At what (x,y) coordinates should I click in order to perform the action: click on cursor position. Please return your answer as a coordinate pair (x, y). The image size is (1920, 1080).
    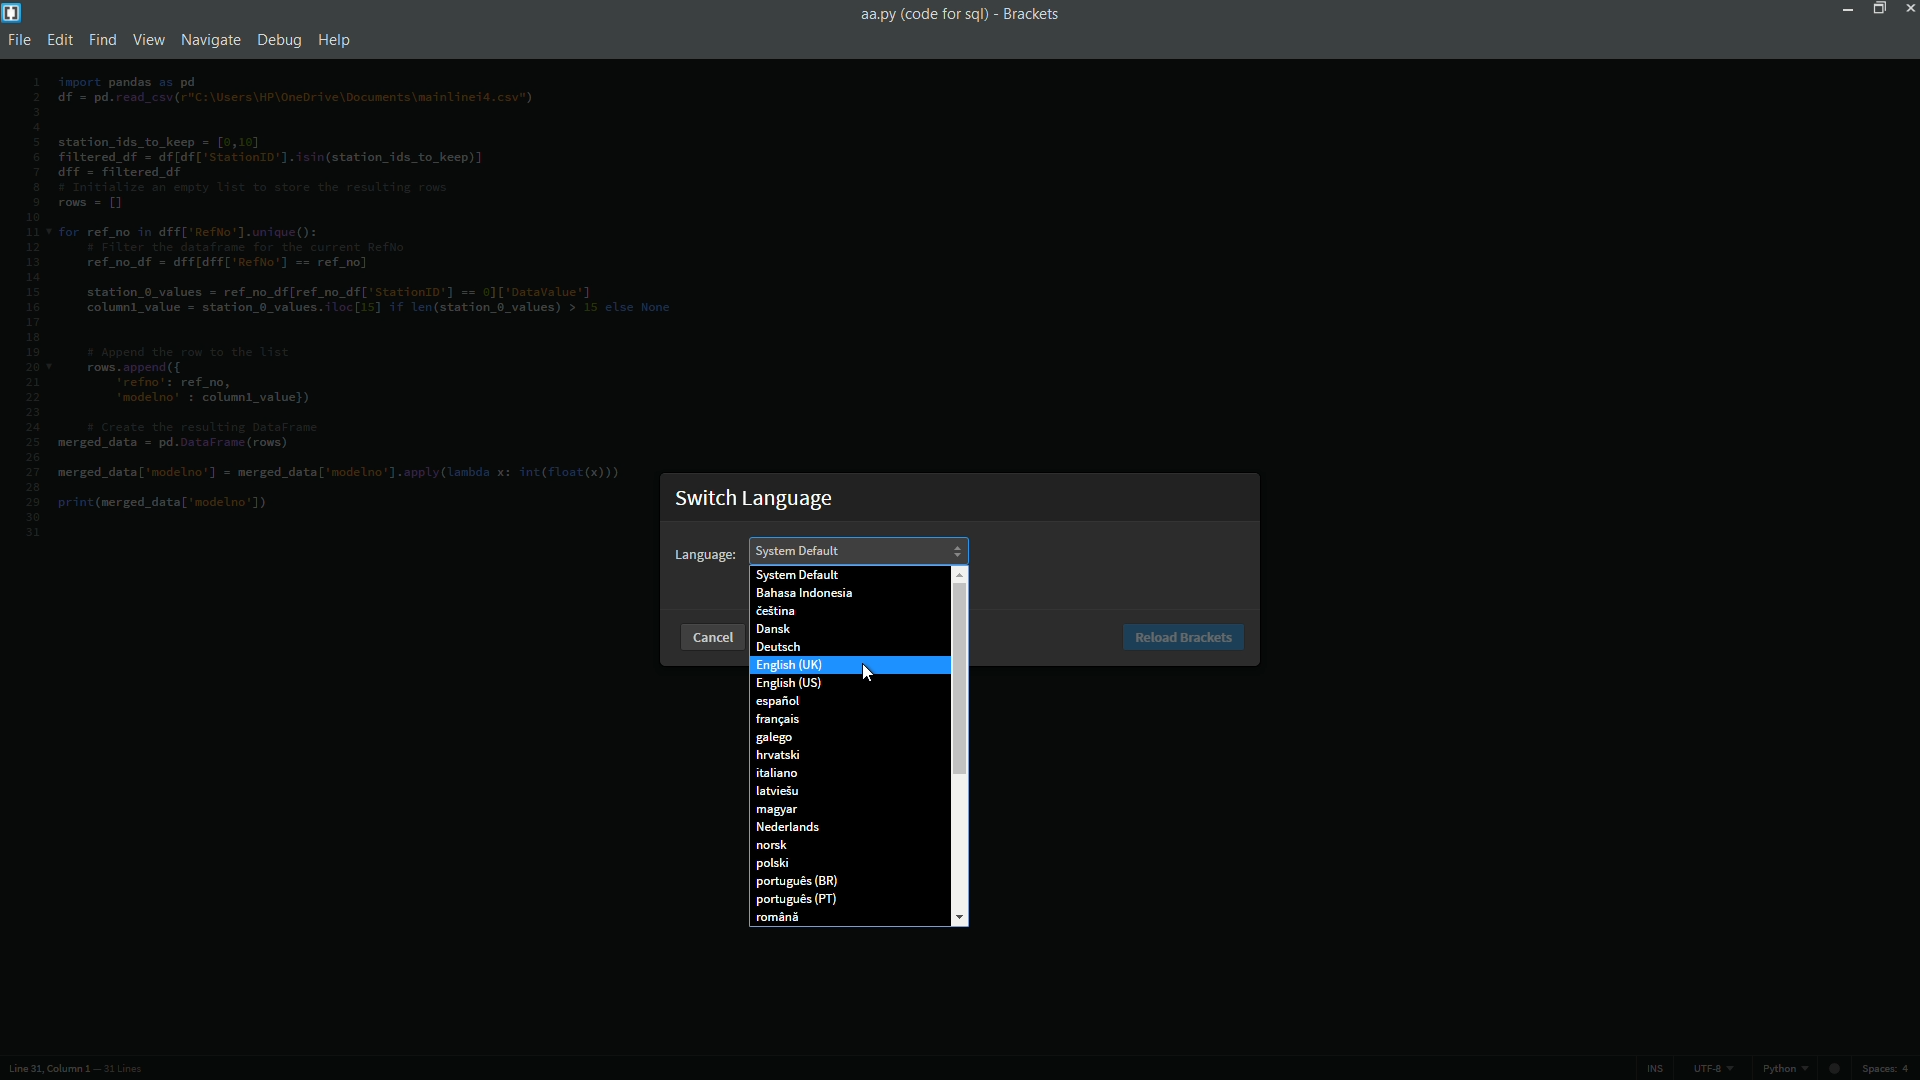
    Looking at the image, I should click on (42, 1070).